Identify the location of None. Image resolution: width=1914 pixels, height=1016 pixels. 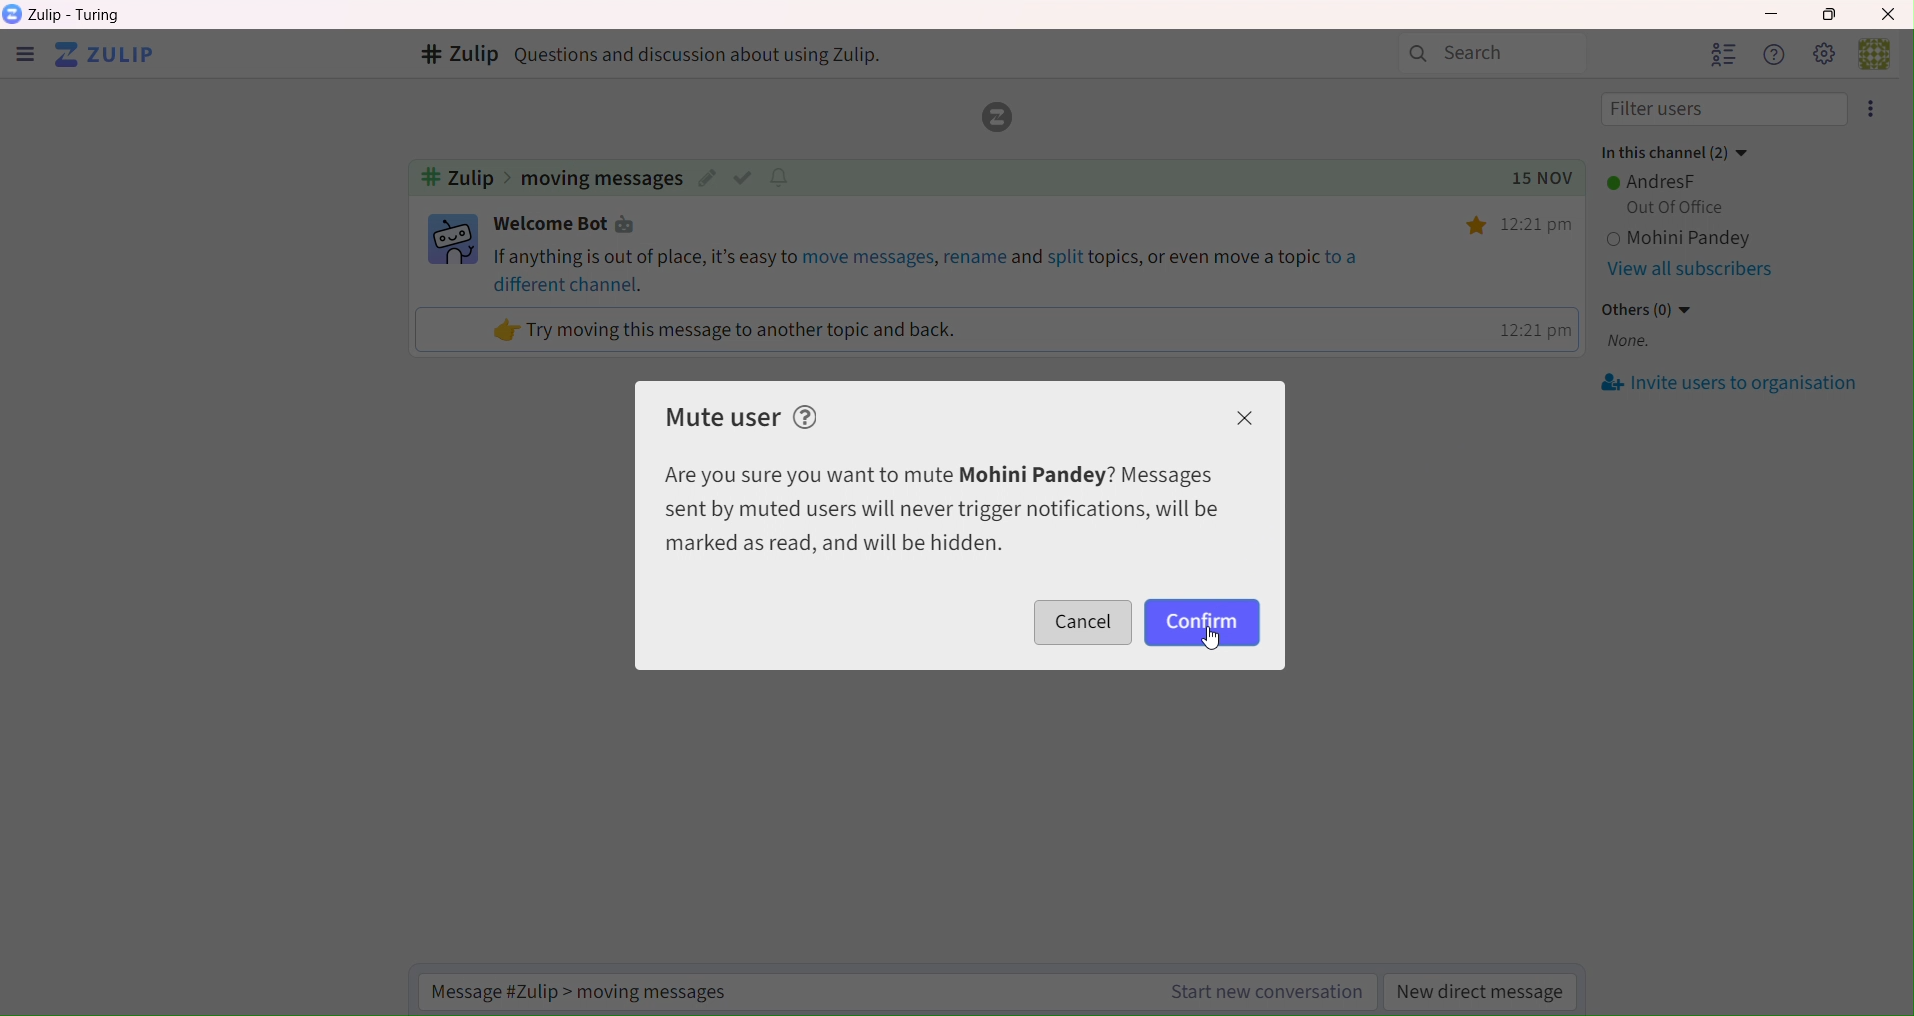
(1629, 343).